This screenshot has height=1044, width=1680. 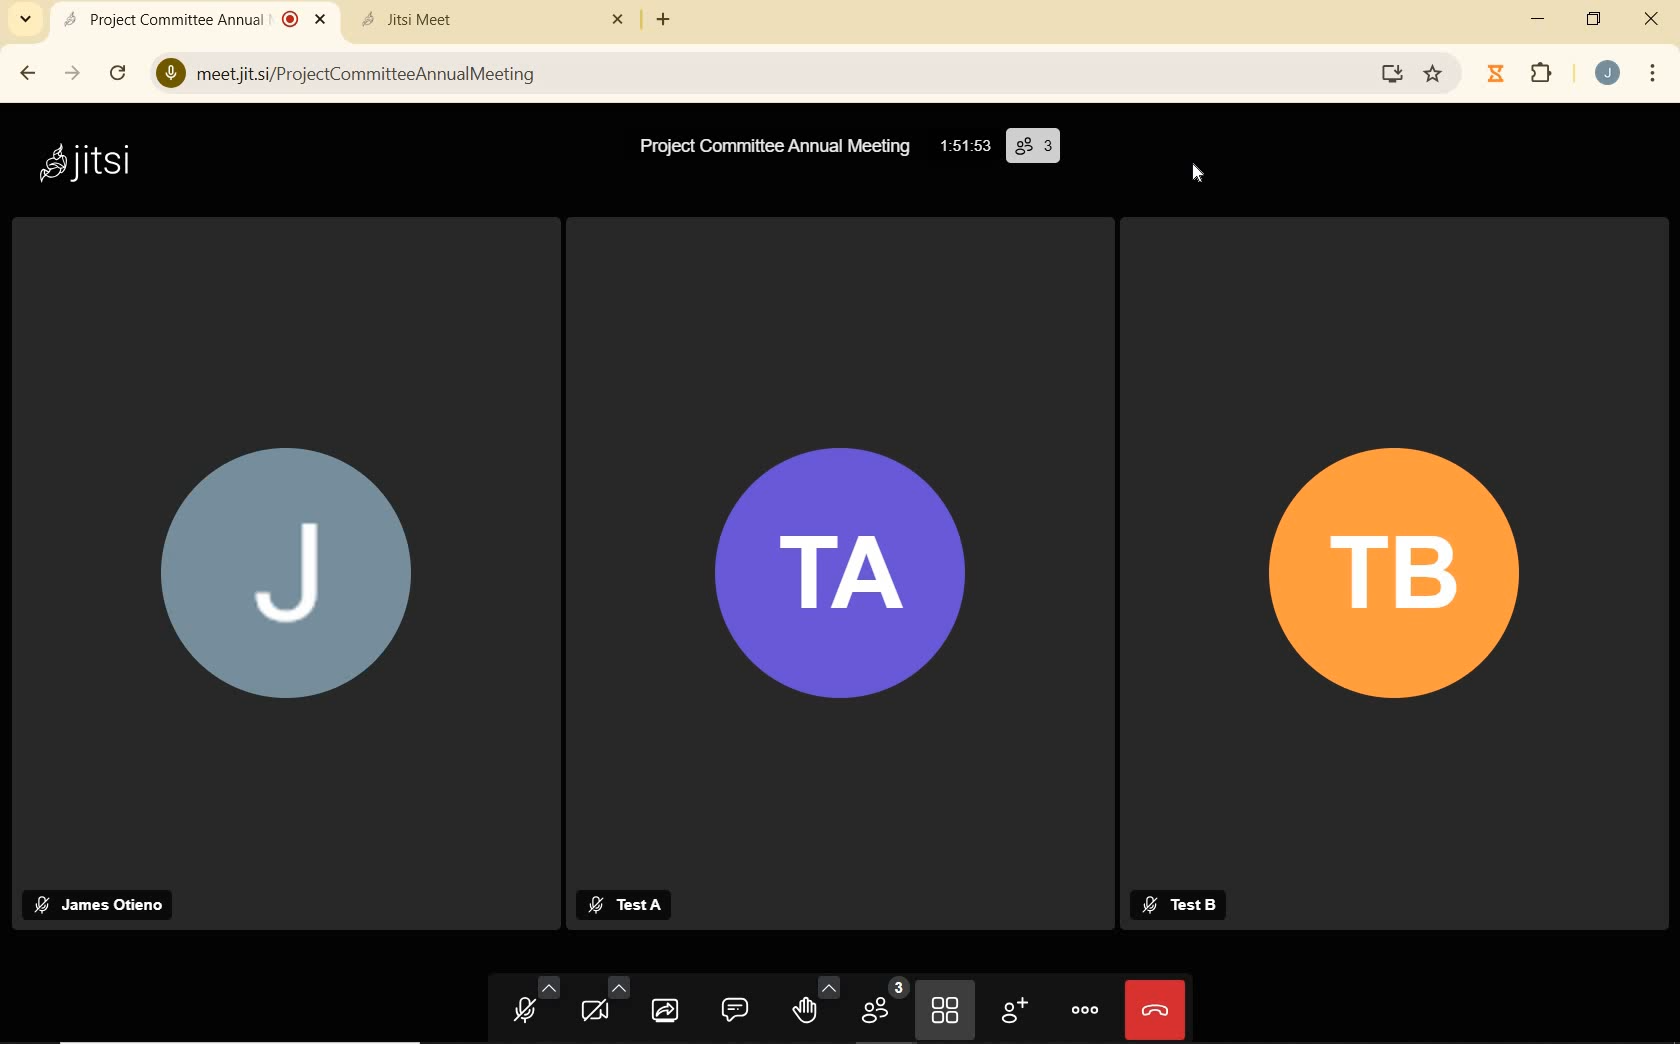 I want to click on customize and control google chrome , so click(x=1650, y=72).